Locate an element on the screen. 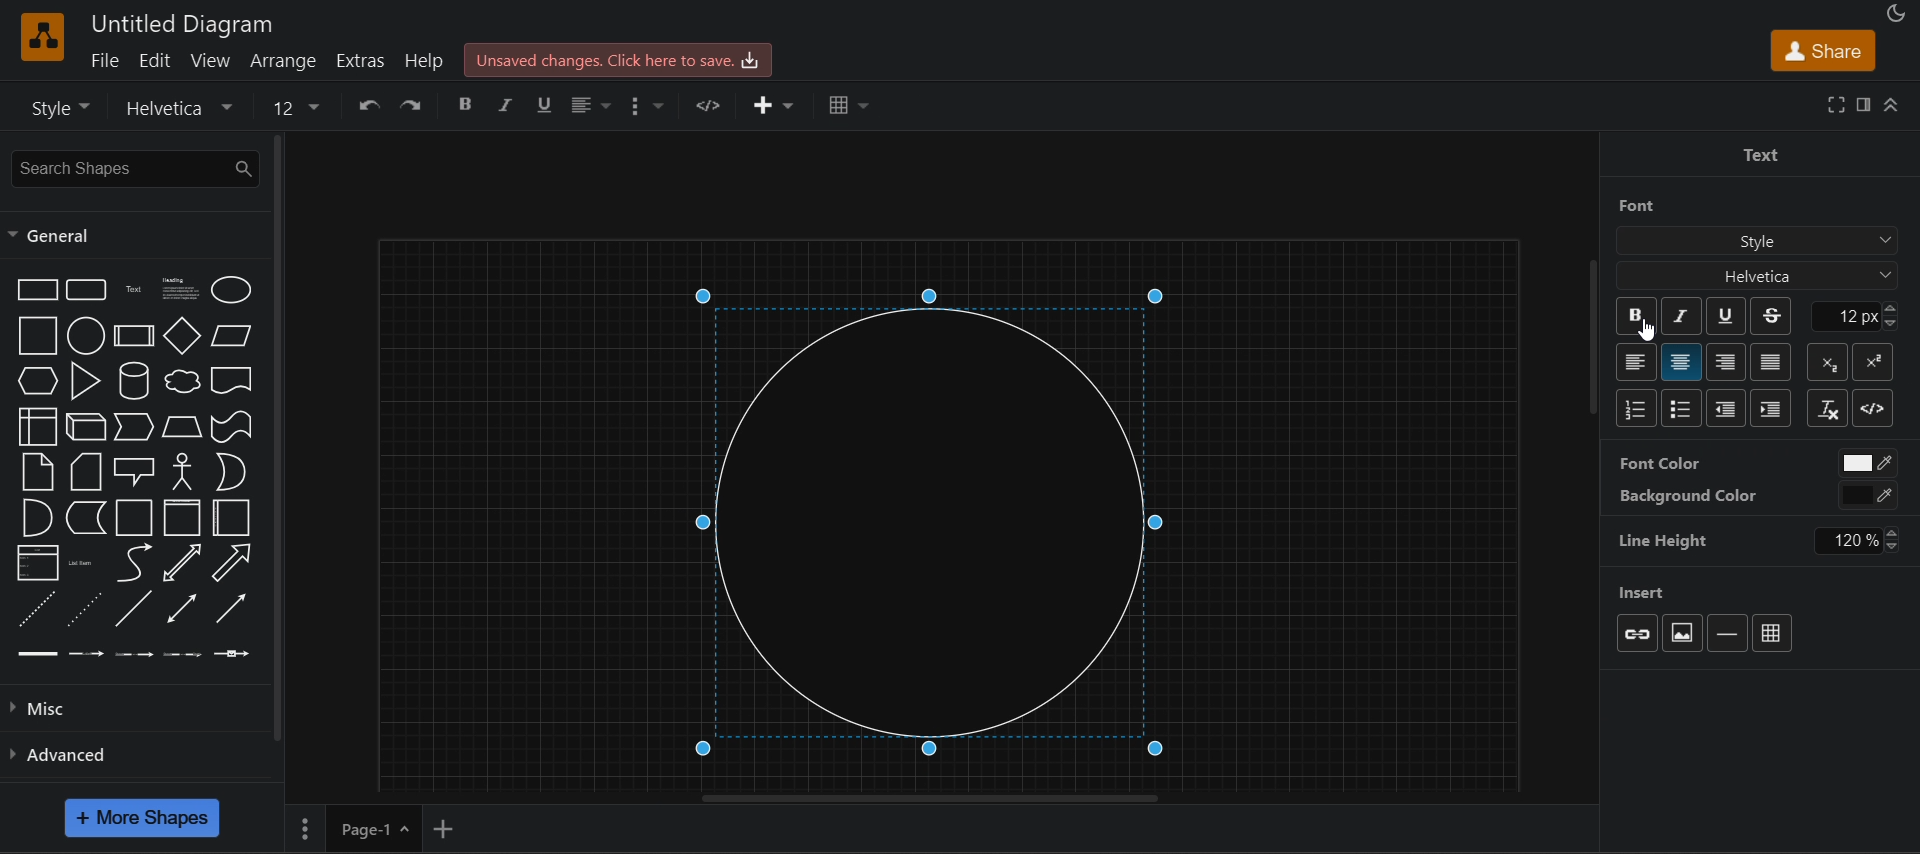 The height and width of the screenshot is (854, 1920). bidirectional arrow is located at coordinates (181, 563).